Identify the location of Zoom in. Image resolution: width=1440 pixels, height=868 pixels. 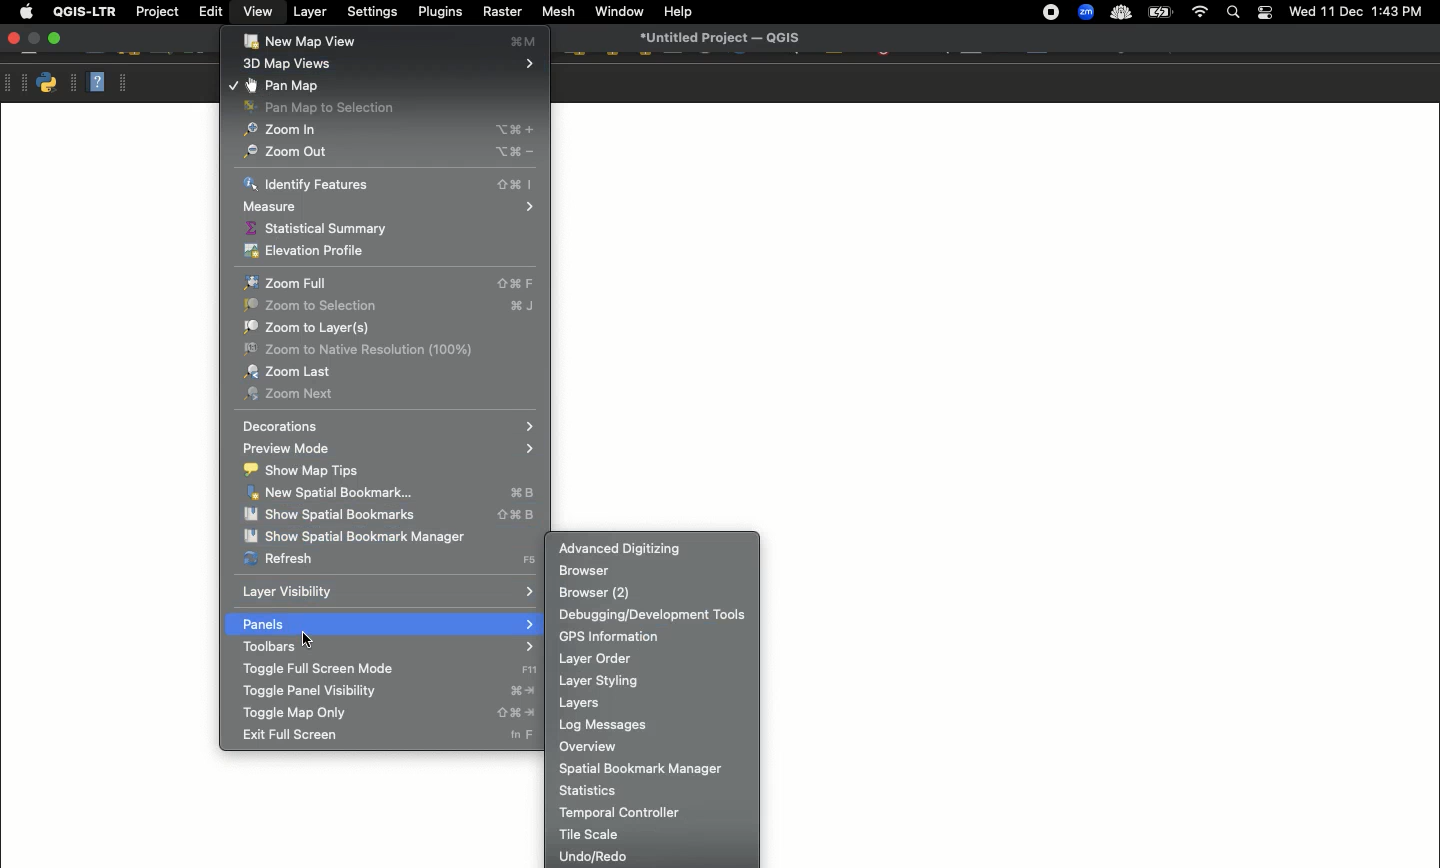
(385, 131).